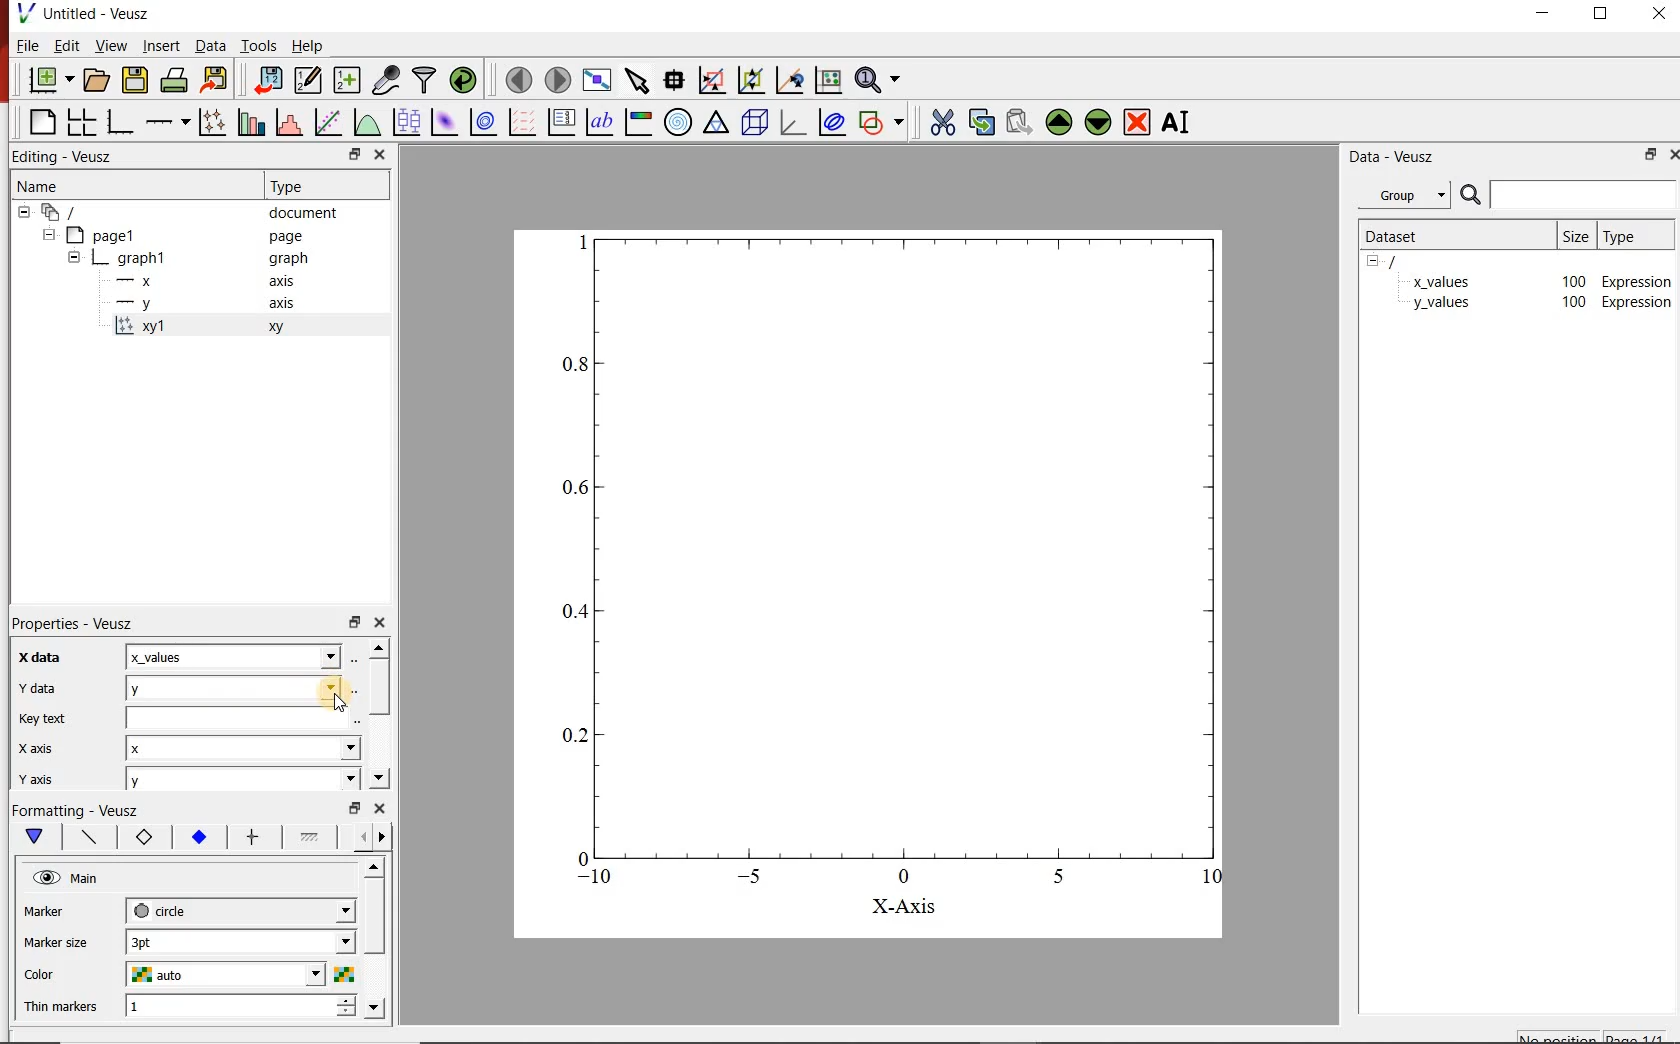 This screenshot has height=1044, width=1680. What do you see at coordinates (310, 81) in the screenshot?
I see `edit and center new datasets` at bounding box center [310, 81].